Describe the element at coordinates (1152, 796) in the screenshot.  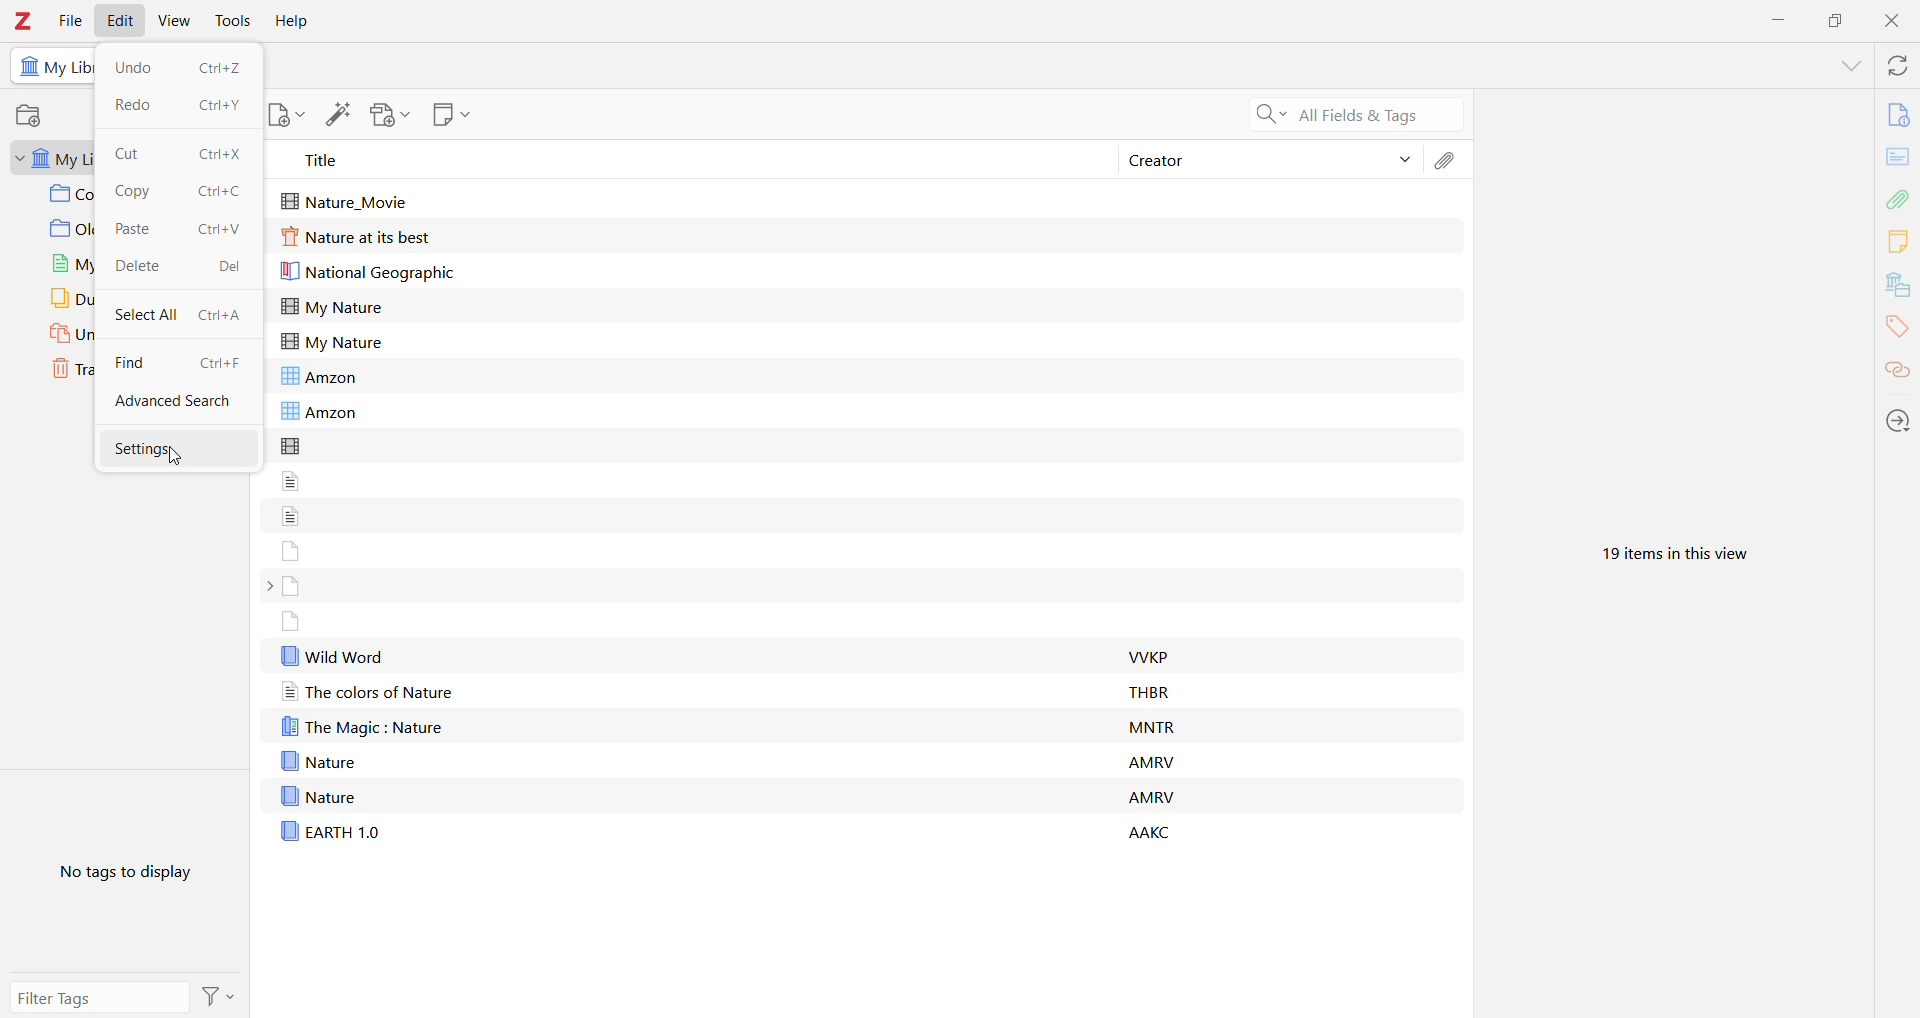
I see `AMRV` at that location.